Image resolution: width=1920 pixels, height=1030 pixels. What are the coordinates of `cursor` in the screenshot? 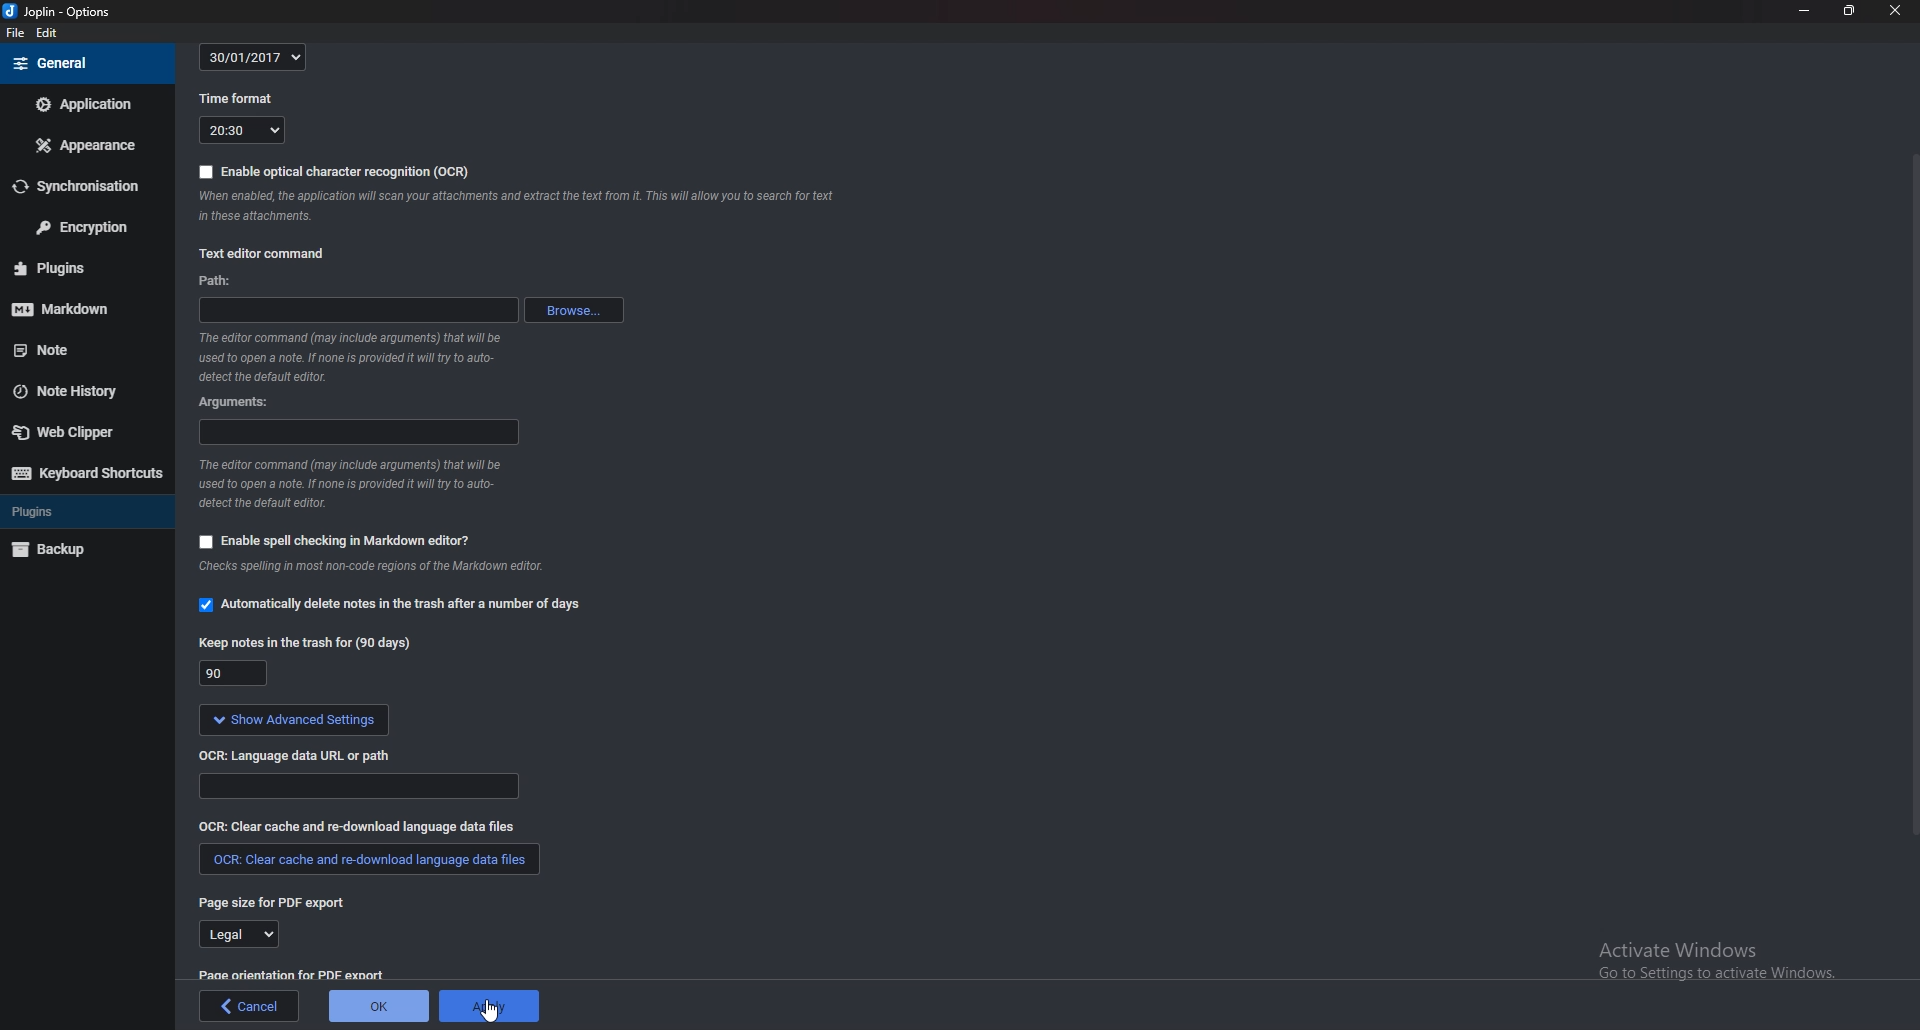 It's located at (488, 1013).